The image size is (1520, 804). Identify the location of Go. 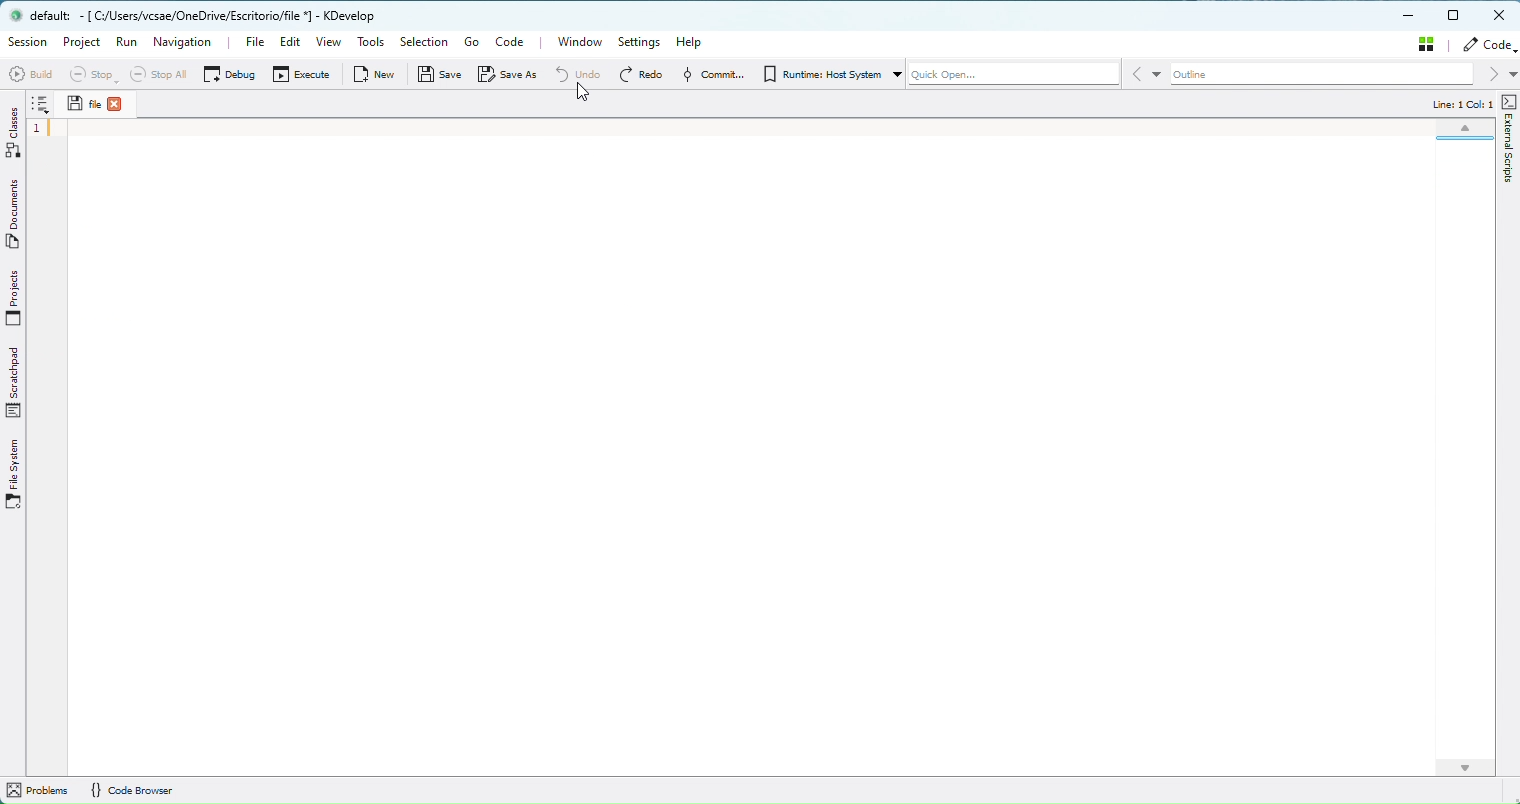
(469, 42).